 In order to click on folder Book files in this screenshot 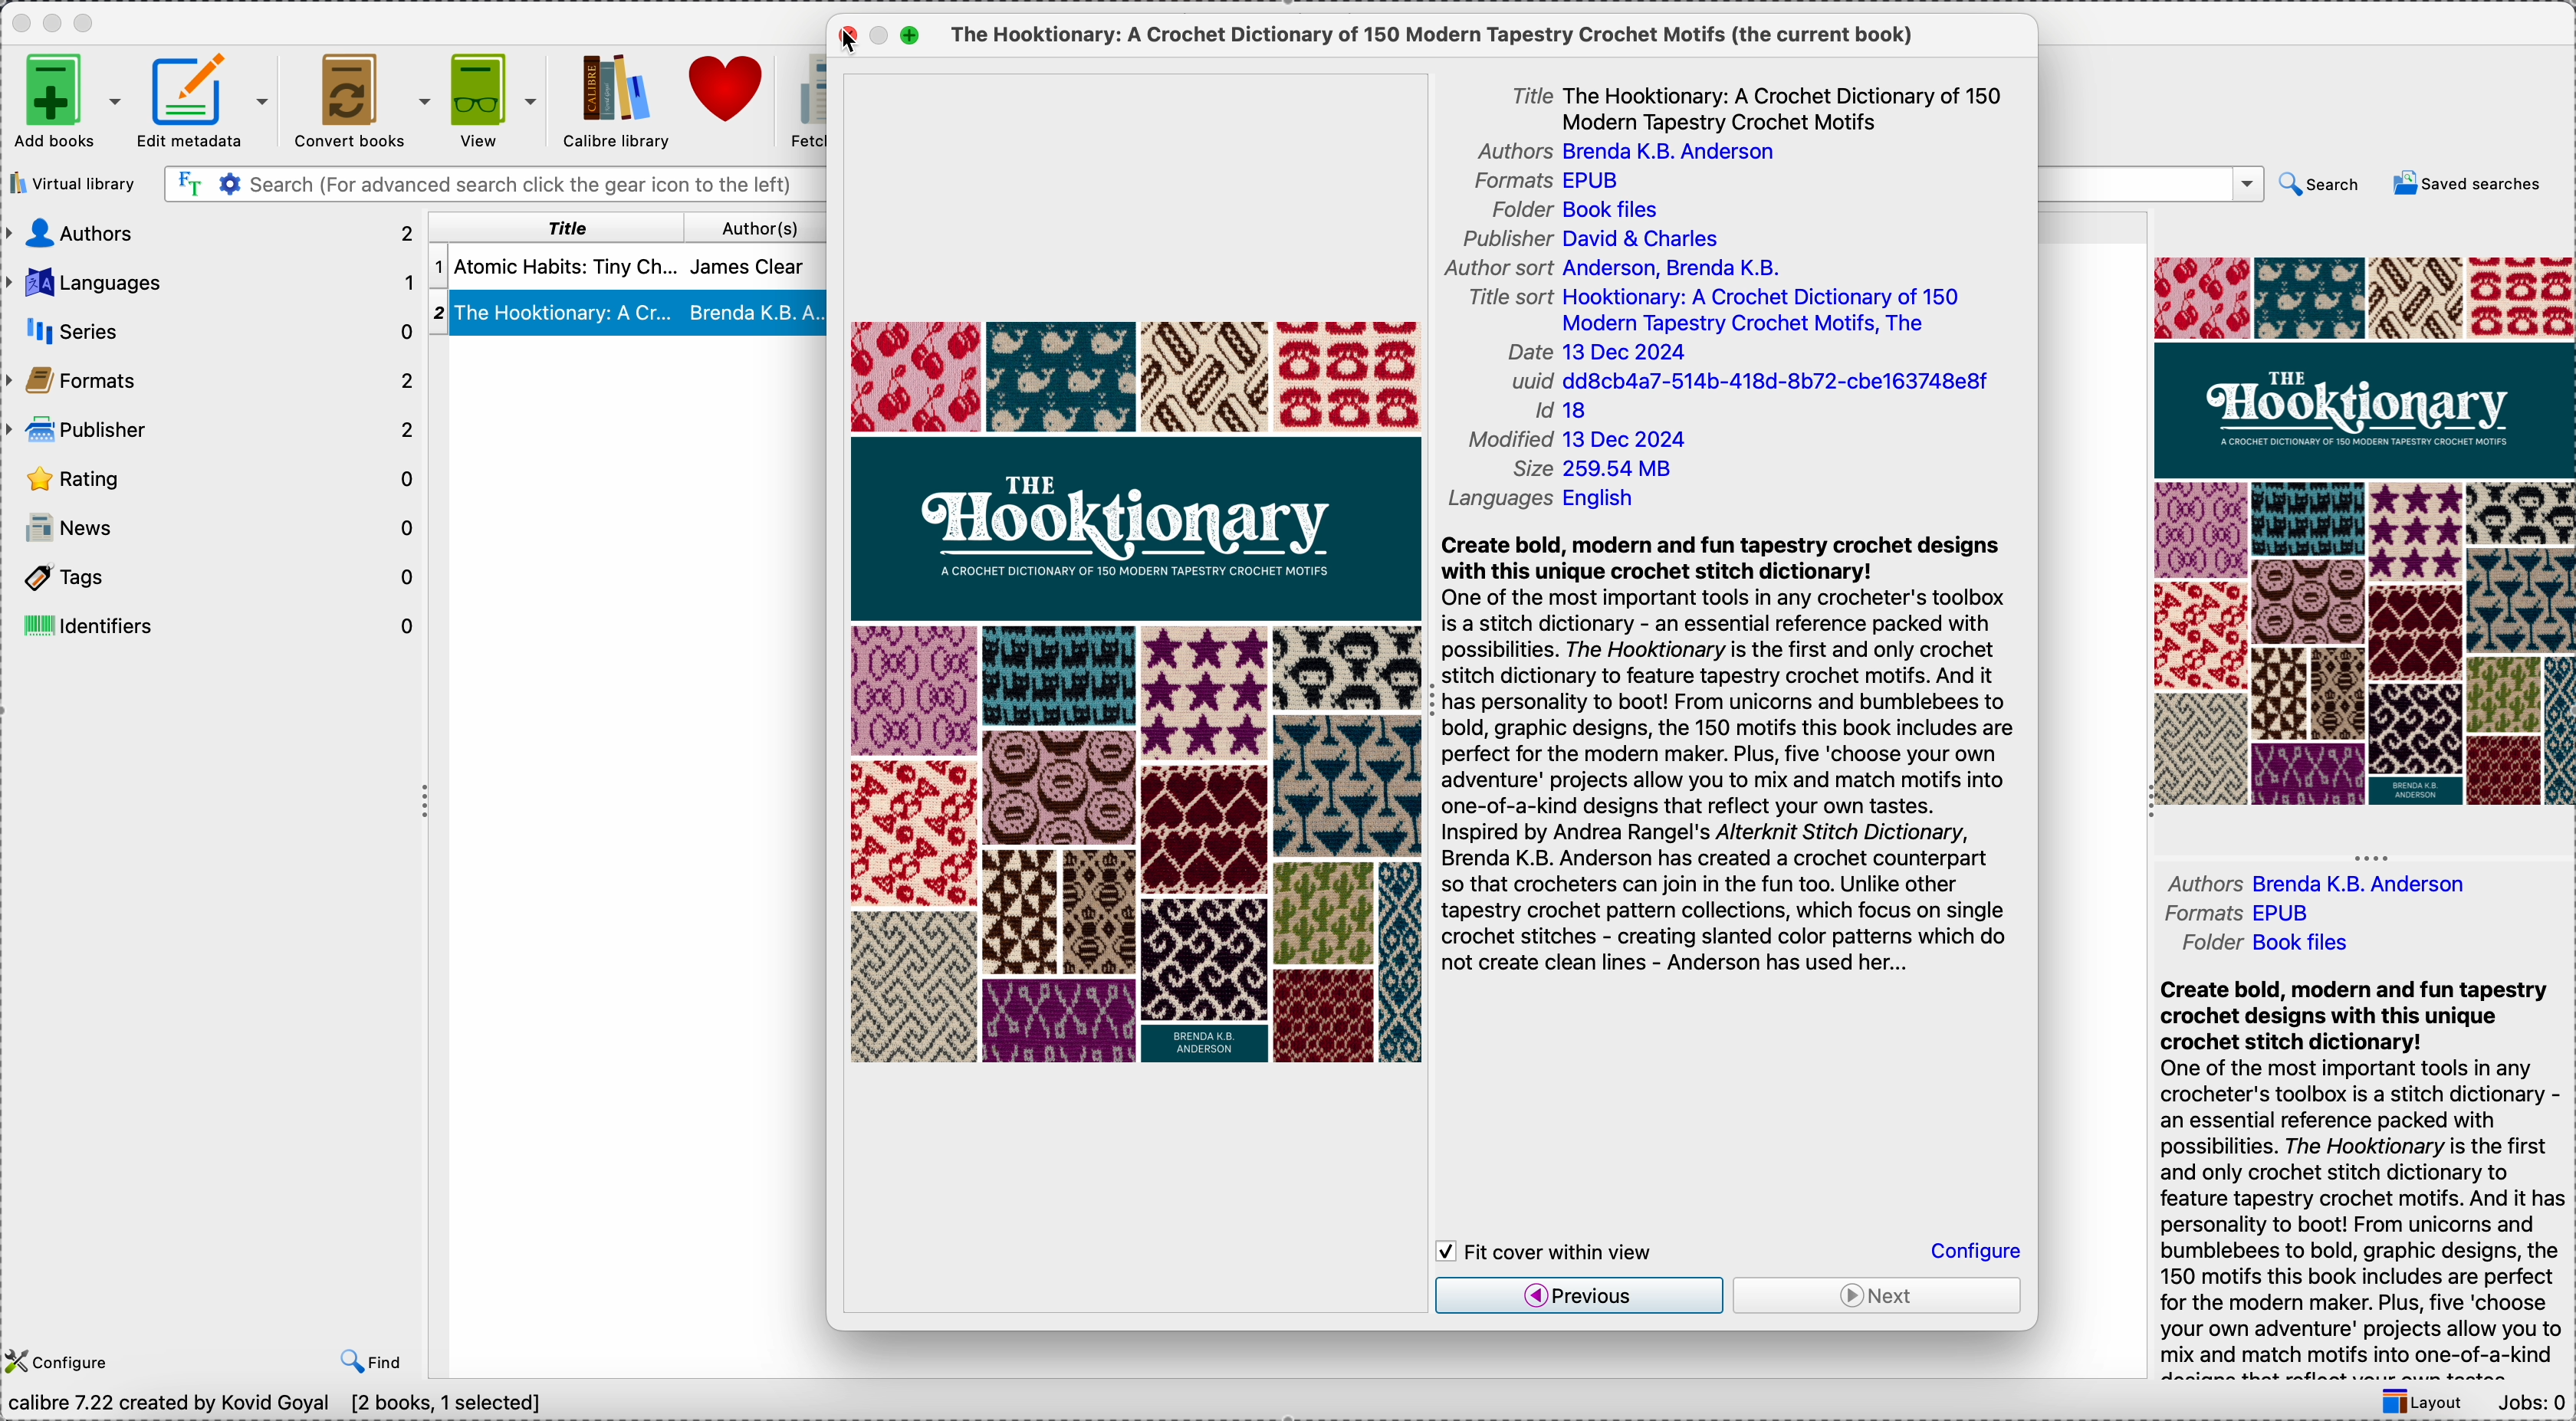, I will do `click(1574, 209)`.